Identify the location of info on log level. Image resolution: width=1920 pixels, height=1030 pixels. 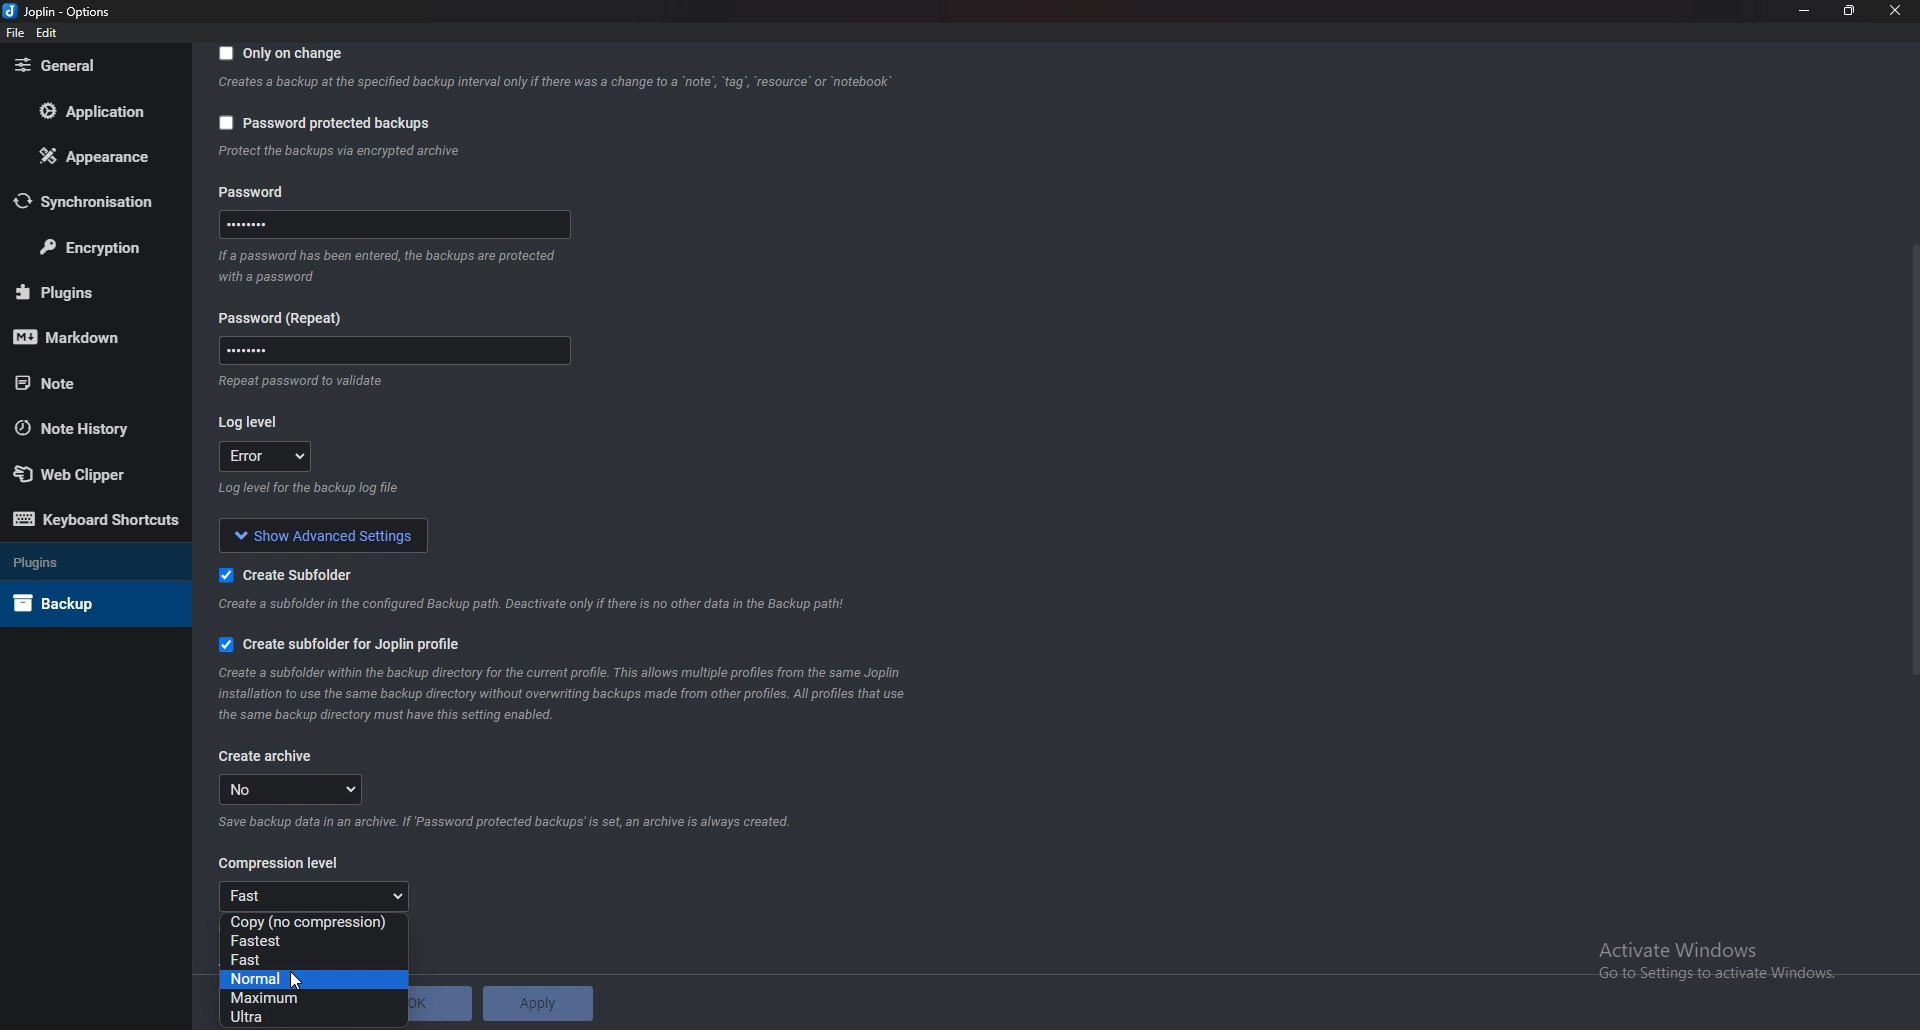
(311, 489).